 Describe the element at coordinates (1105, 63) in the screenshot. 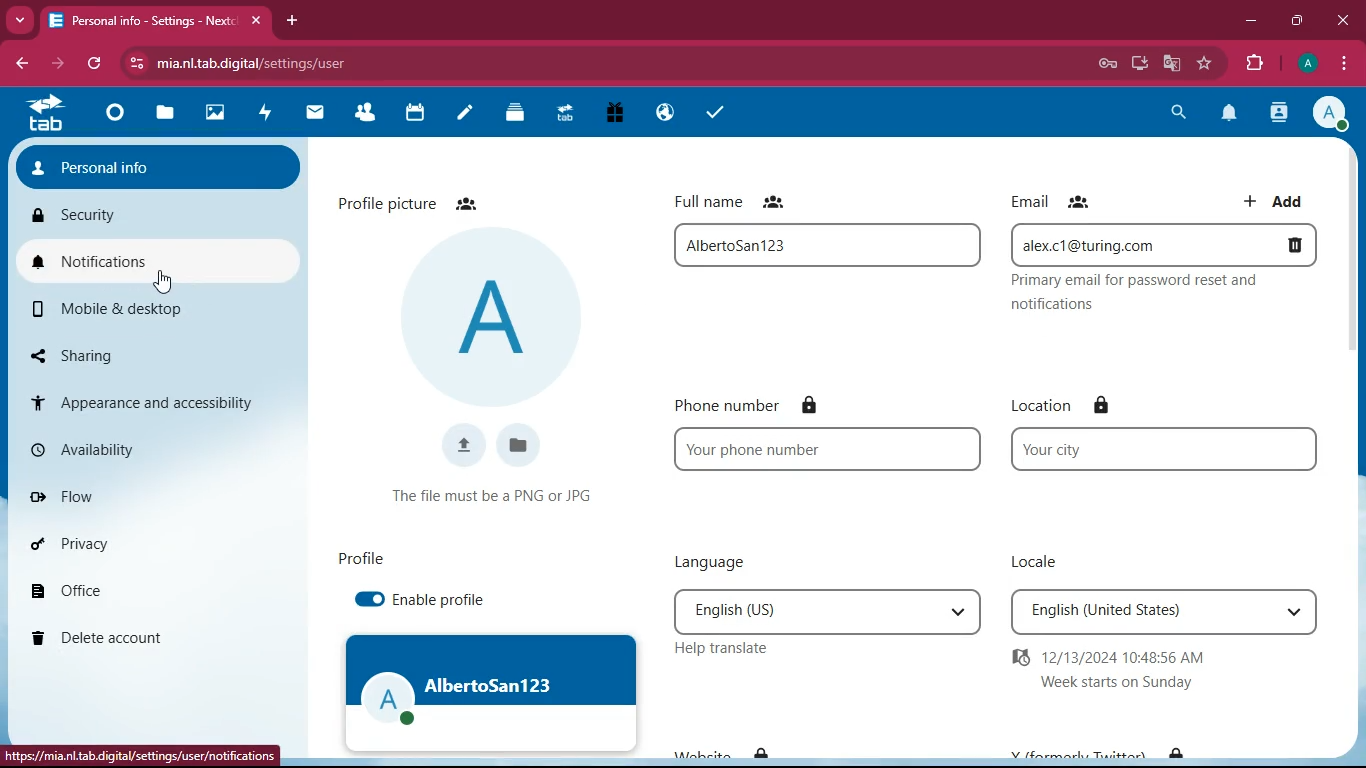

I see `password` at that location.